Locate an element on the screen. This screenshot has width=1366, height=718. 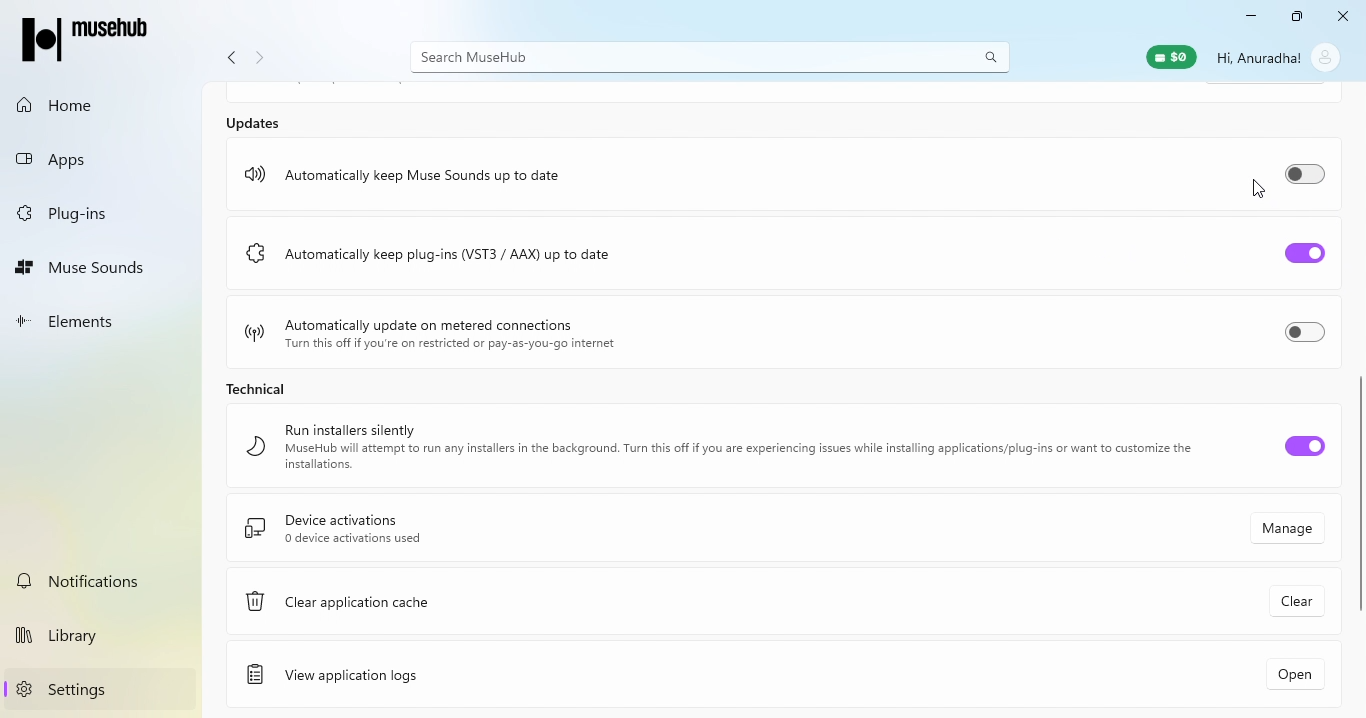
Toggle is located at coordinates (1302, 178).